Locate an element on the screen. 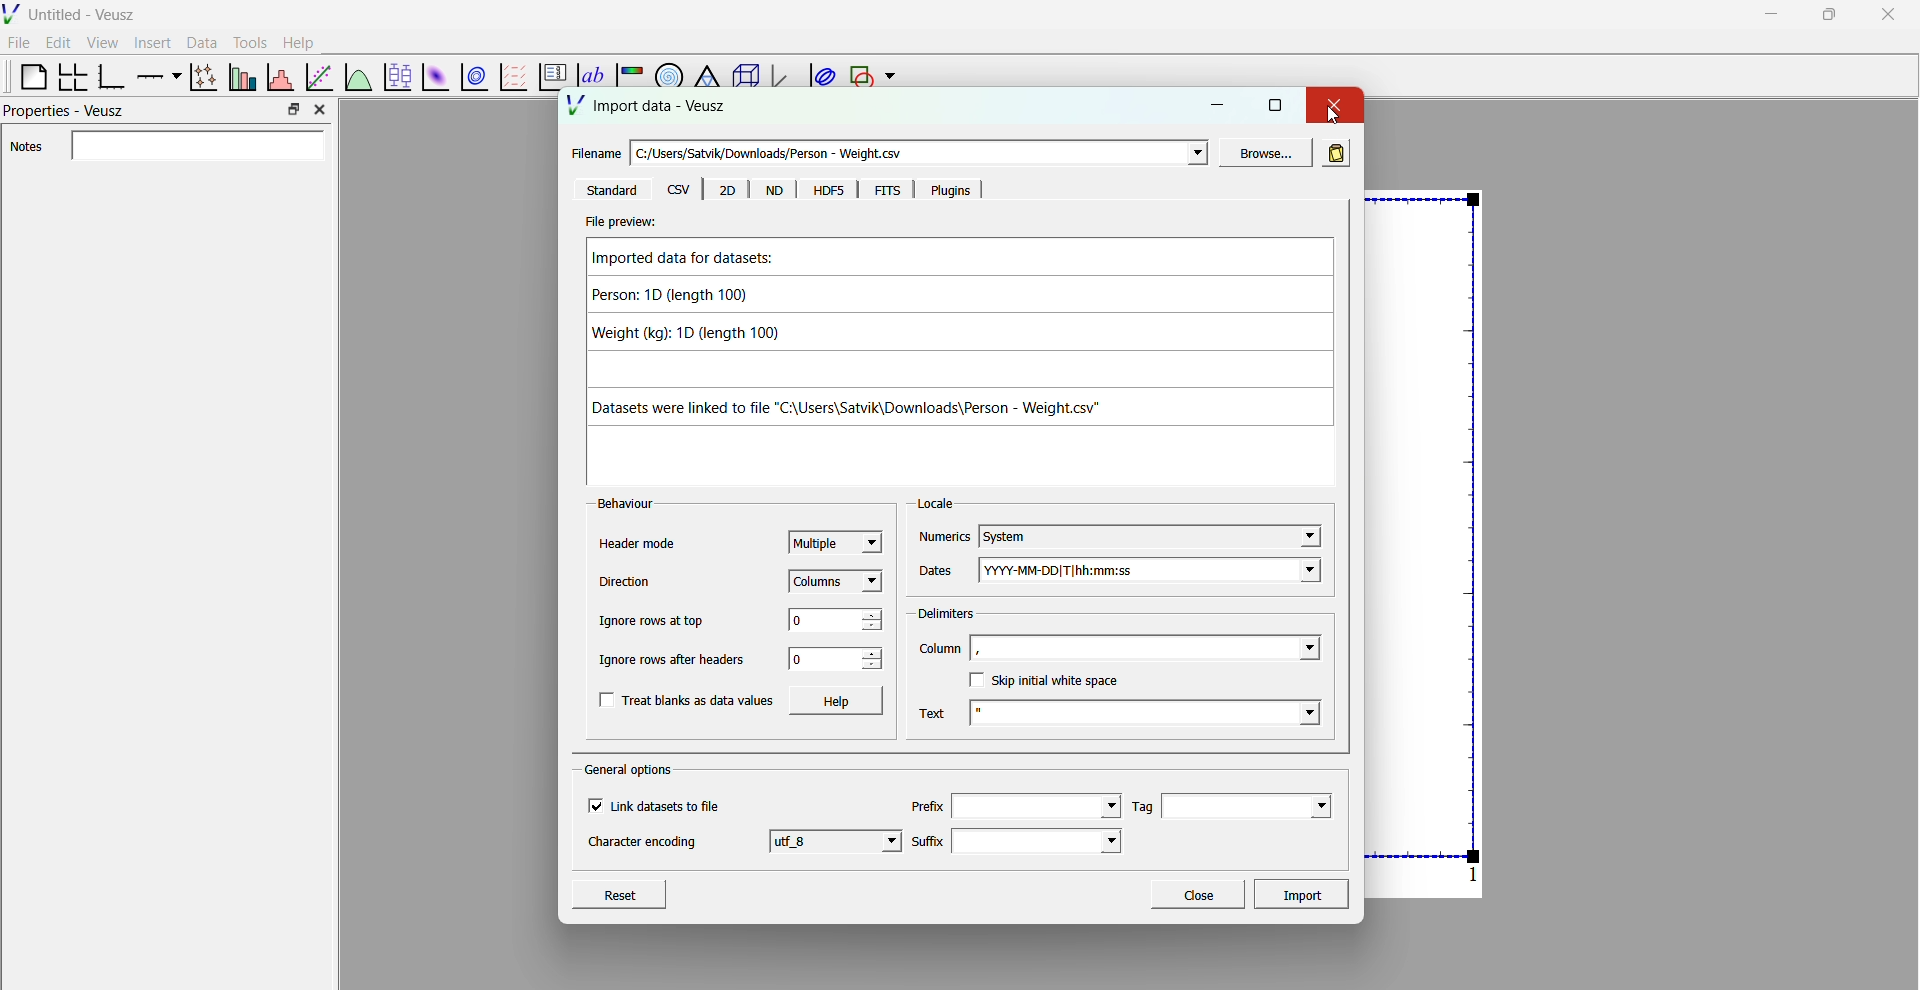 Image resolution: width=1920 pixels, height=990 pixels. Text -dropdown is located at coordinates (1163, 717).